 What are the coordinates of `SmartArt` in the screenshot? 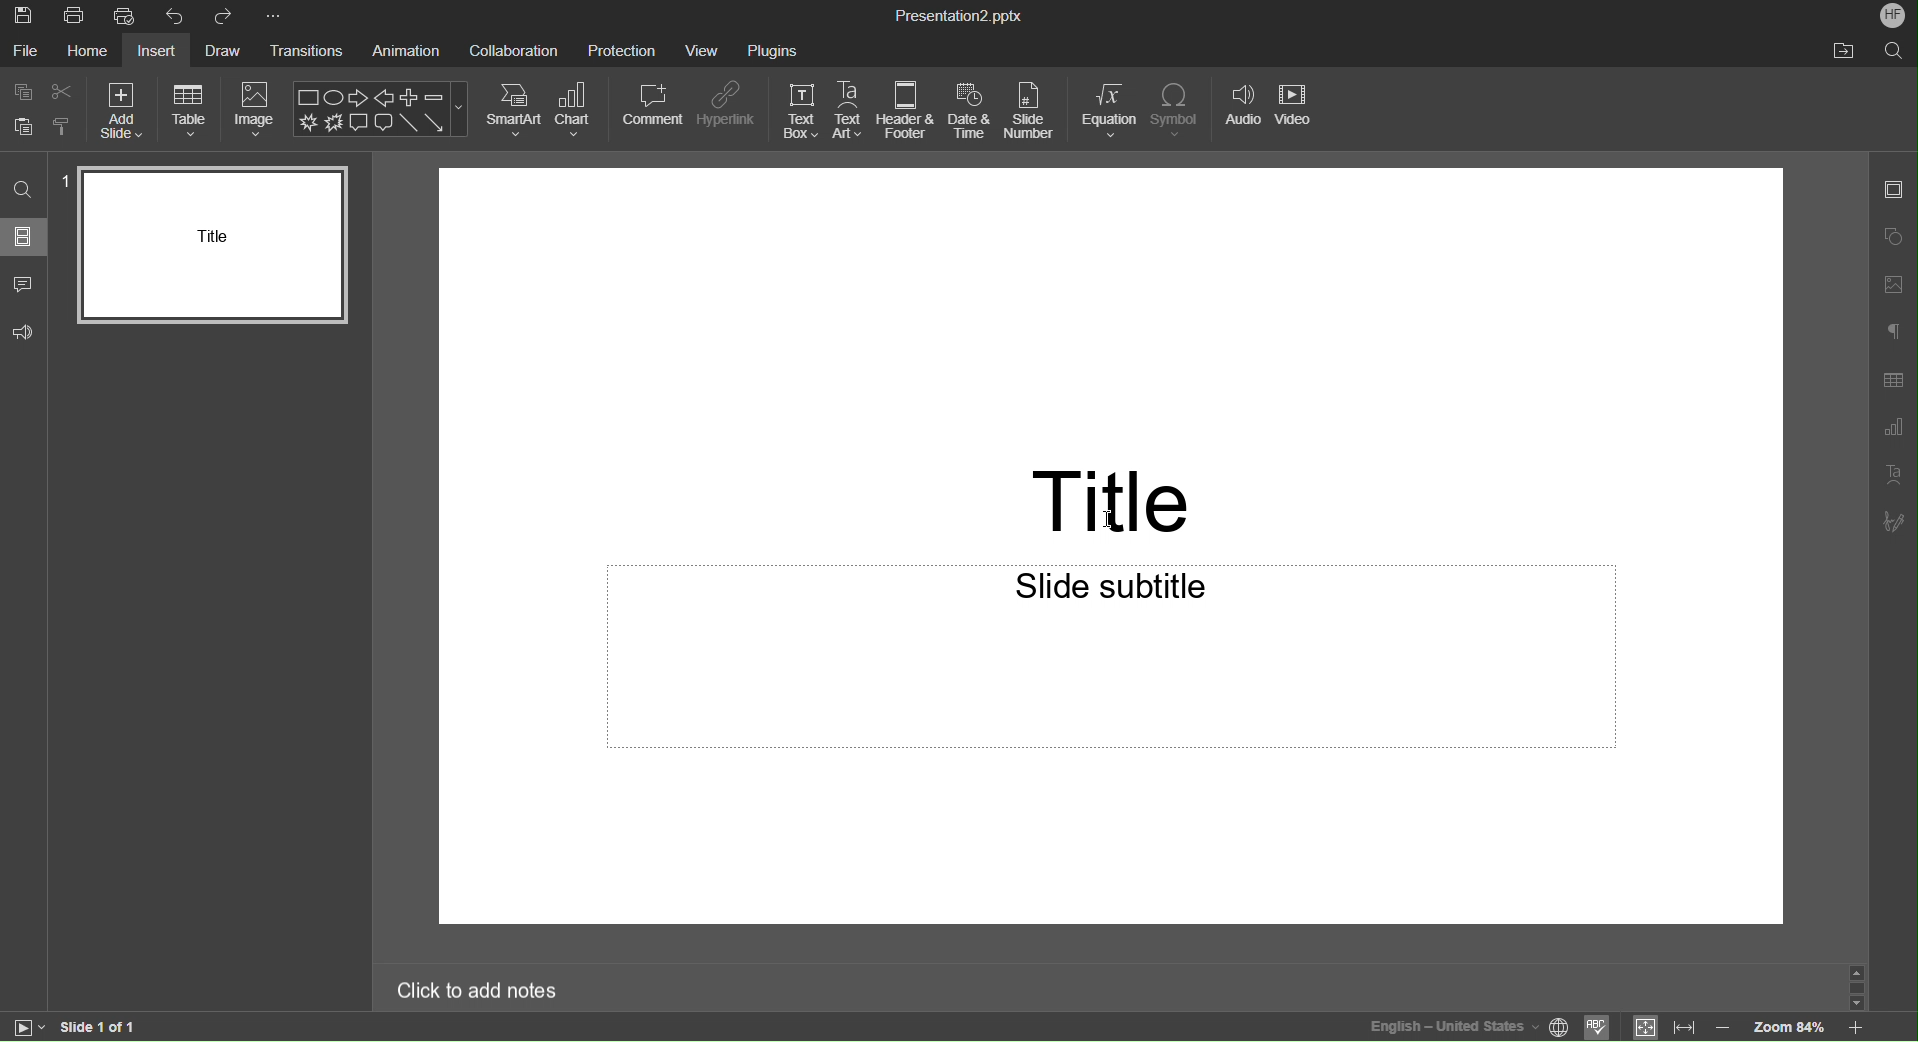 It's located at (514, 109).